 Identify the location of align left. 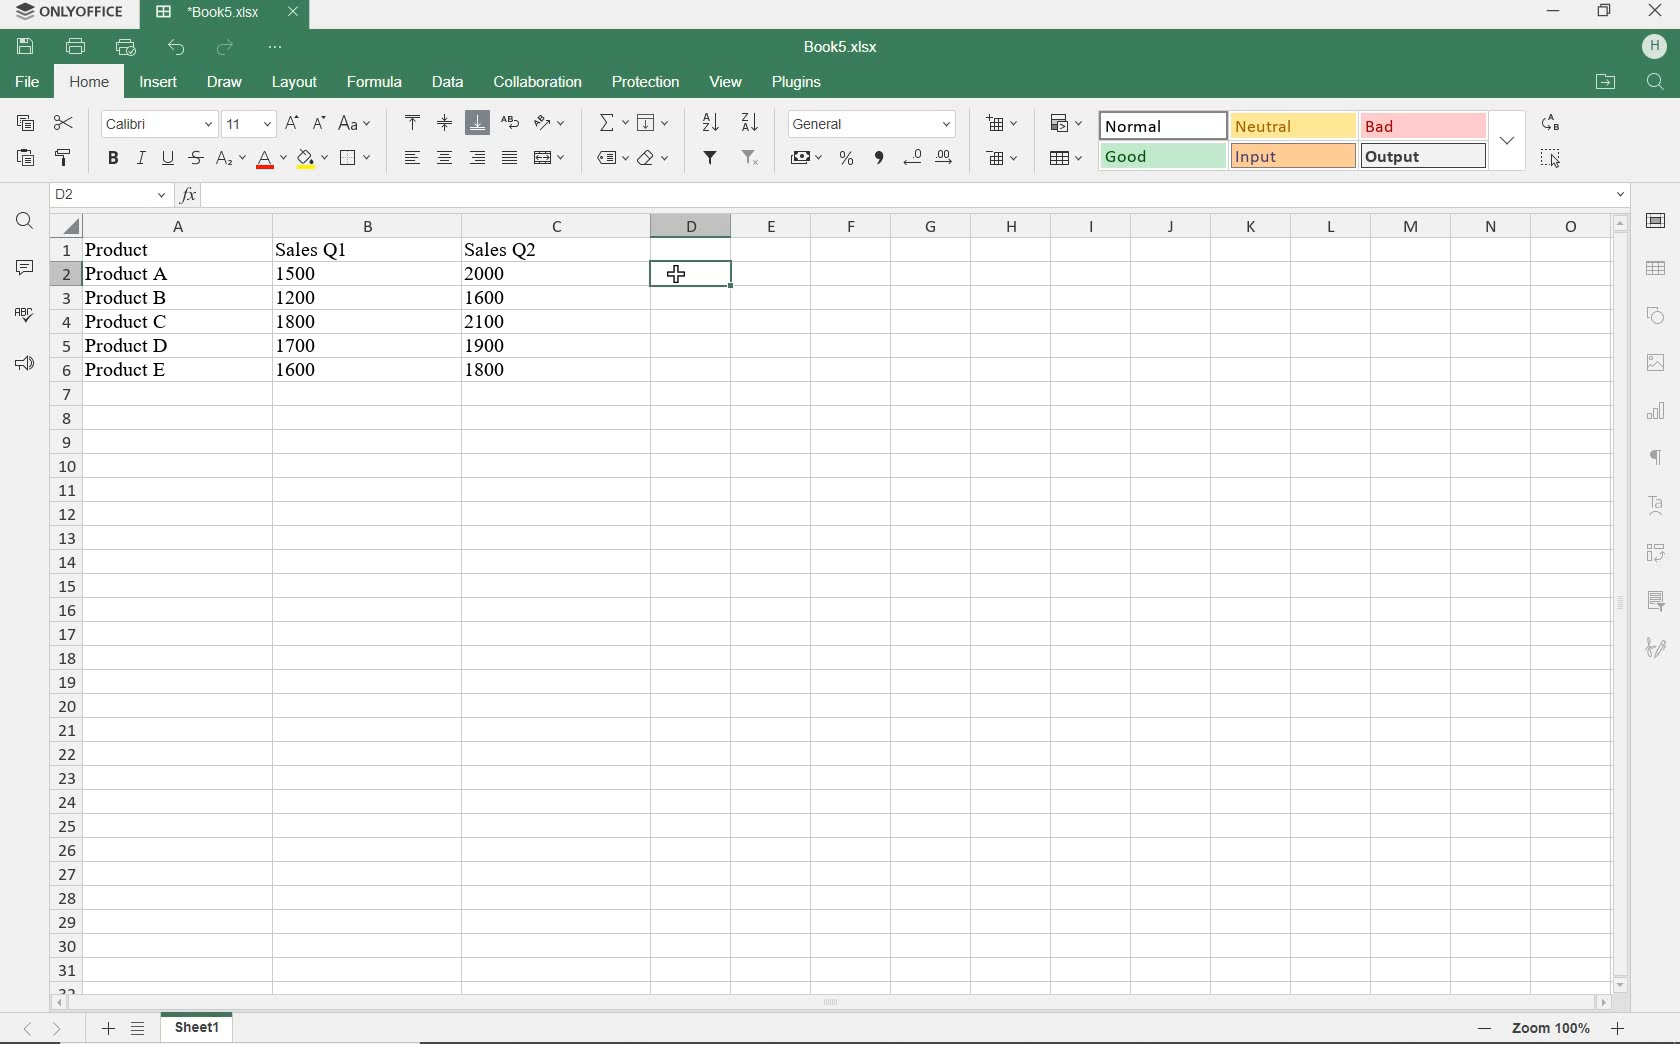
(478, 157).